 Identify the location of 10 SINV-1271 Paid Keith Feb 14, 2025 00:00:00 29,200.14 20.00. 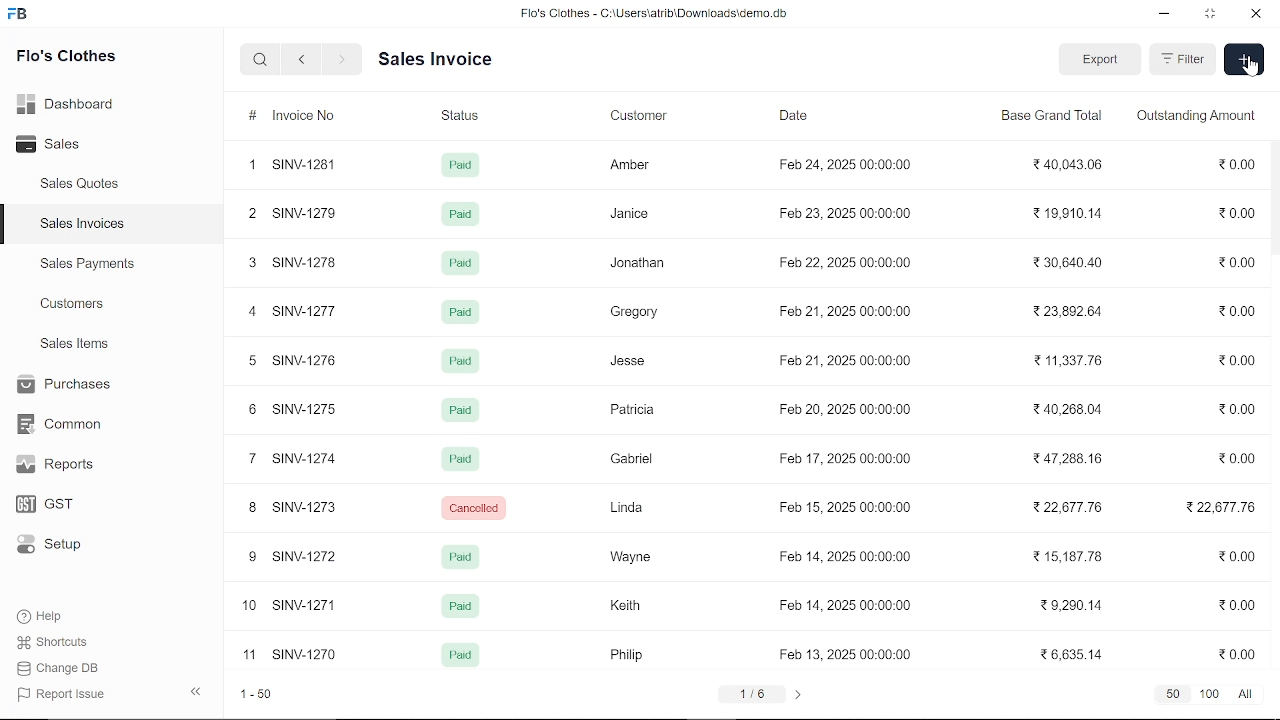
(757, 607).